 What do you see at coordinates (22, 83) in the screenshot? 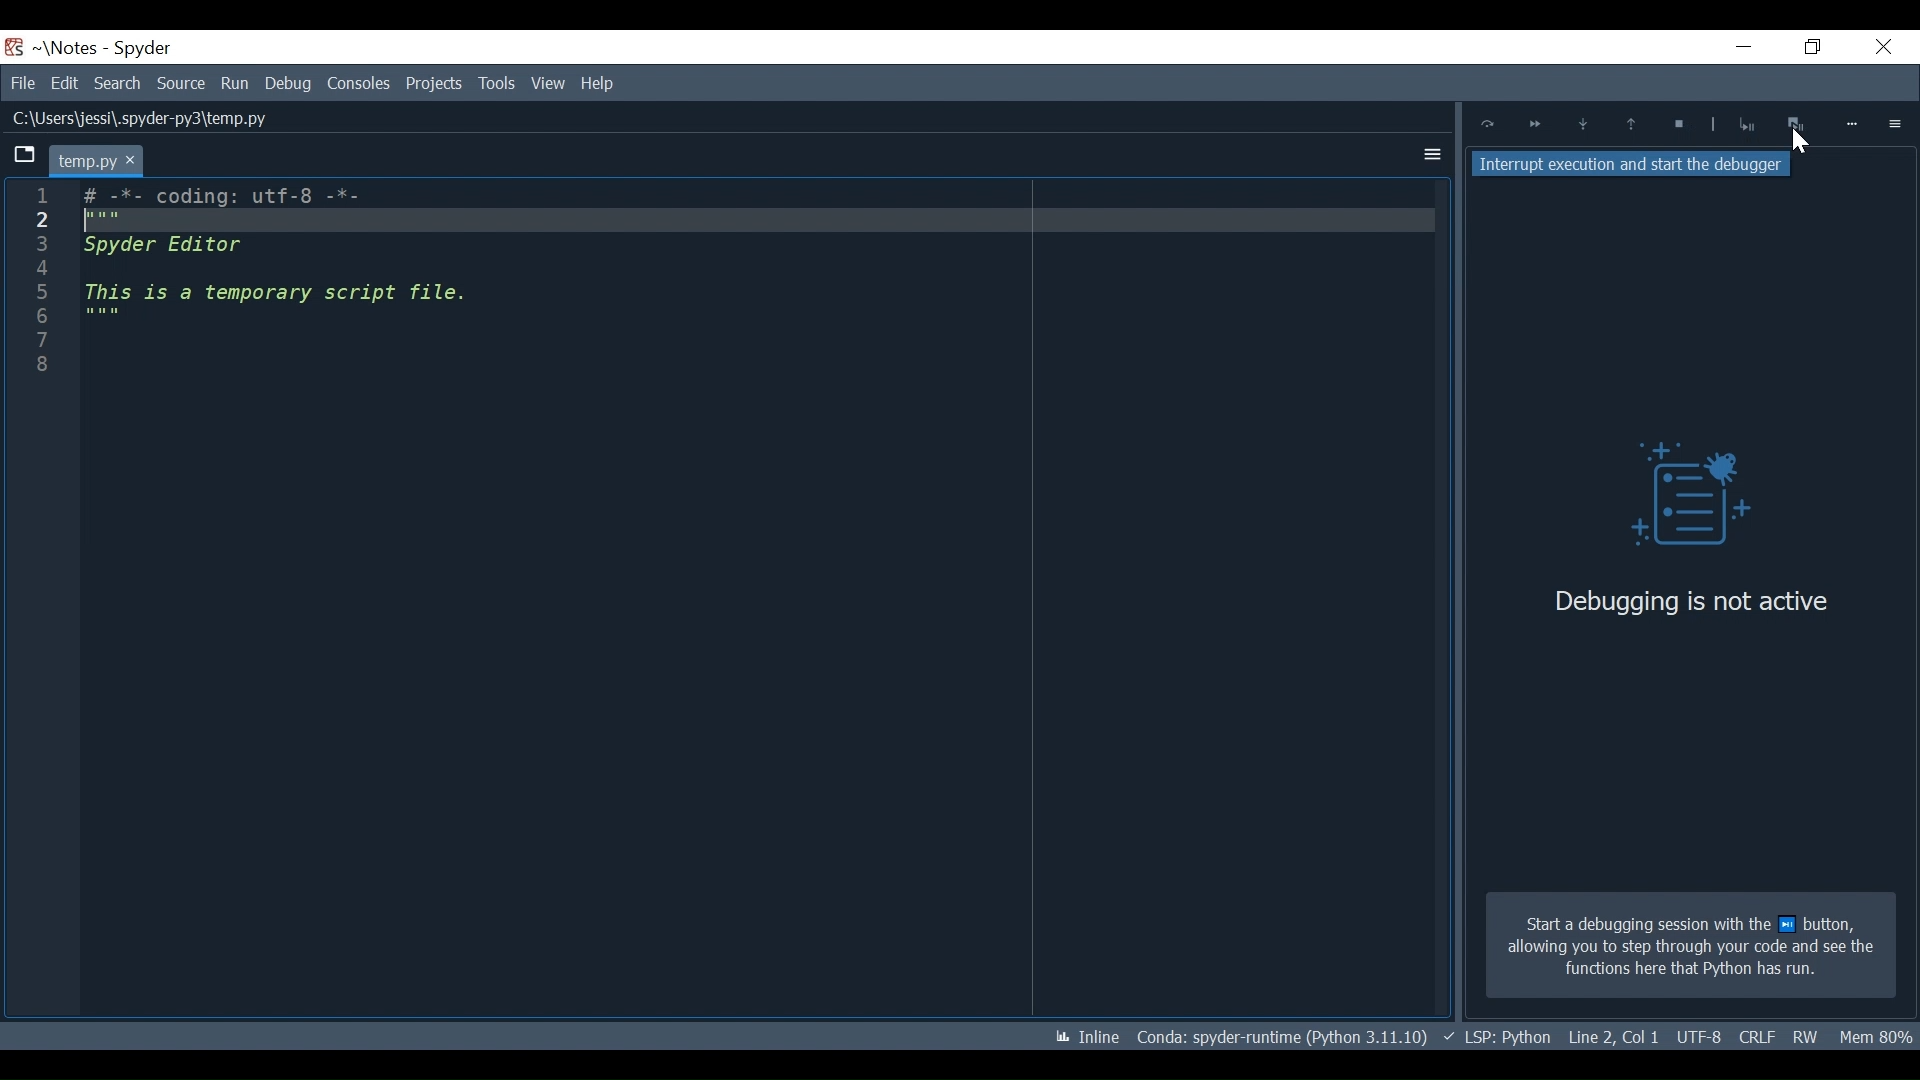
I see `File` at bounding box center [22, 83].